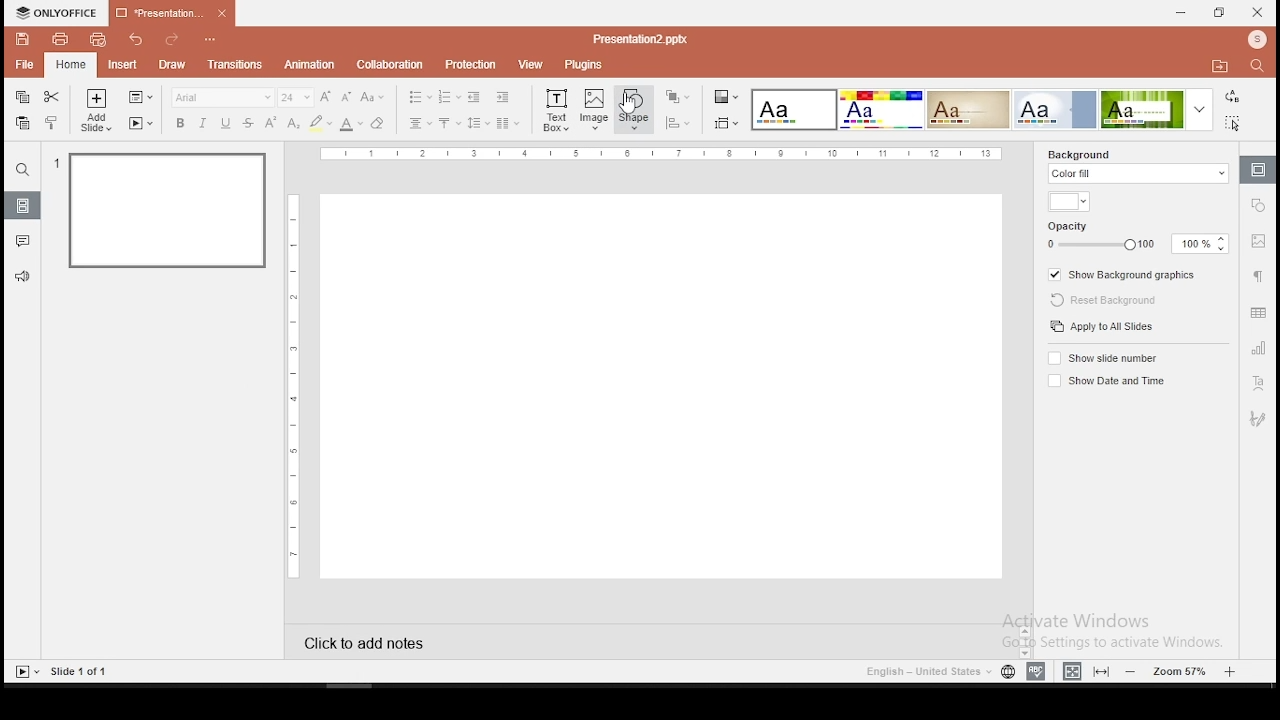  Describe the element at coordinates (448, 124) in the screenshot. I see `vertical alignment` at that location.